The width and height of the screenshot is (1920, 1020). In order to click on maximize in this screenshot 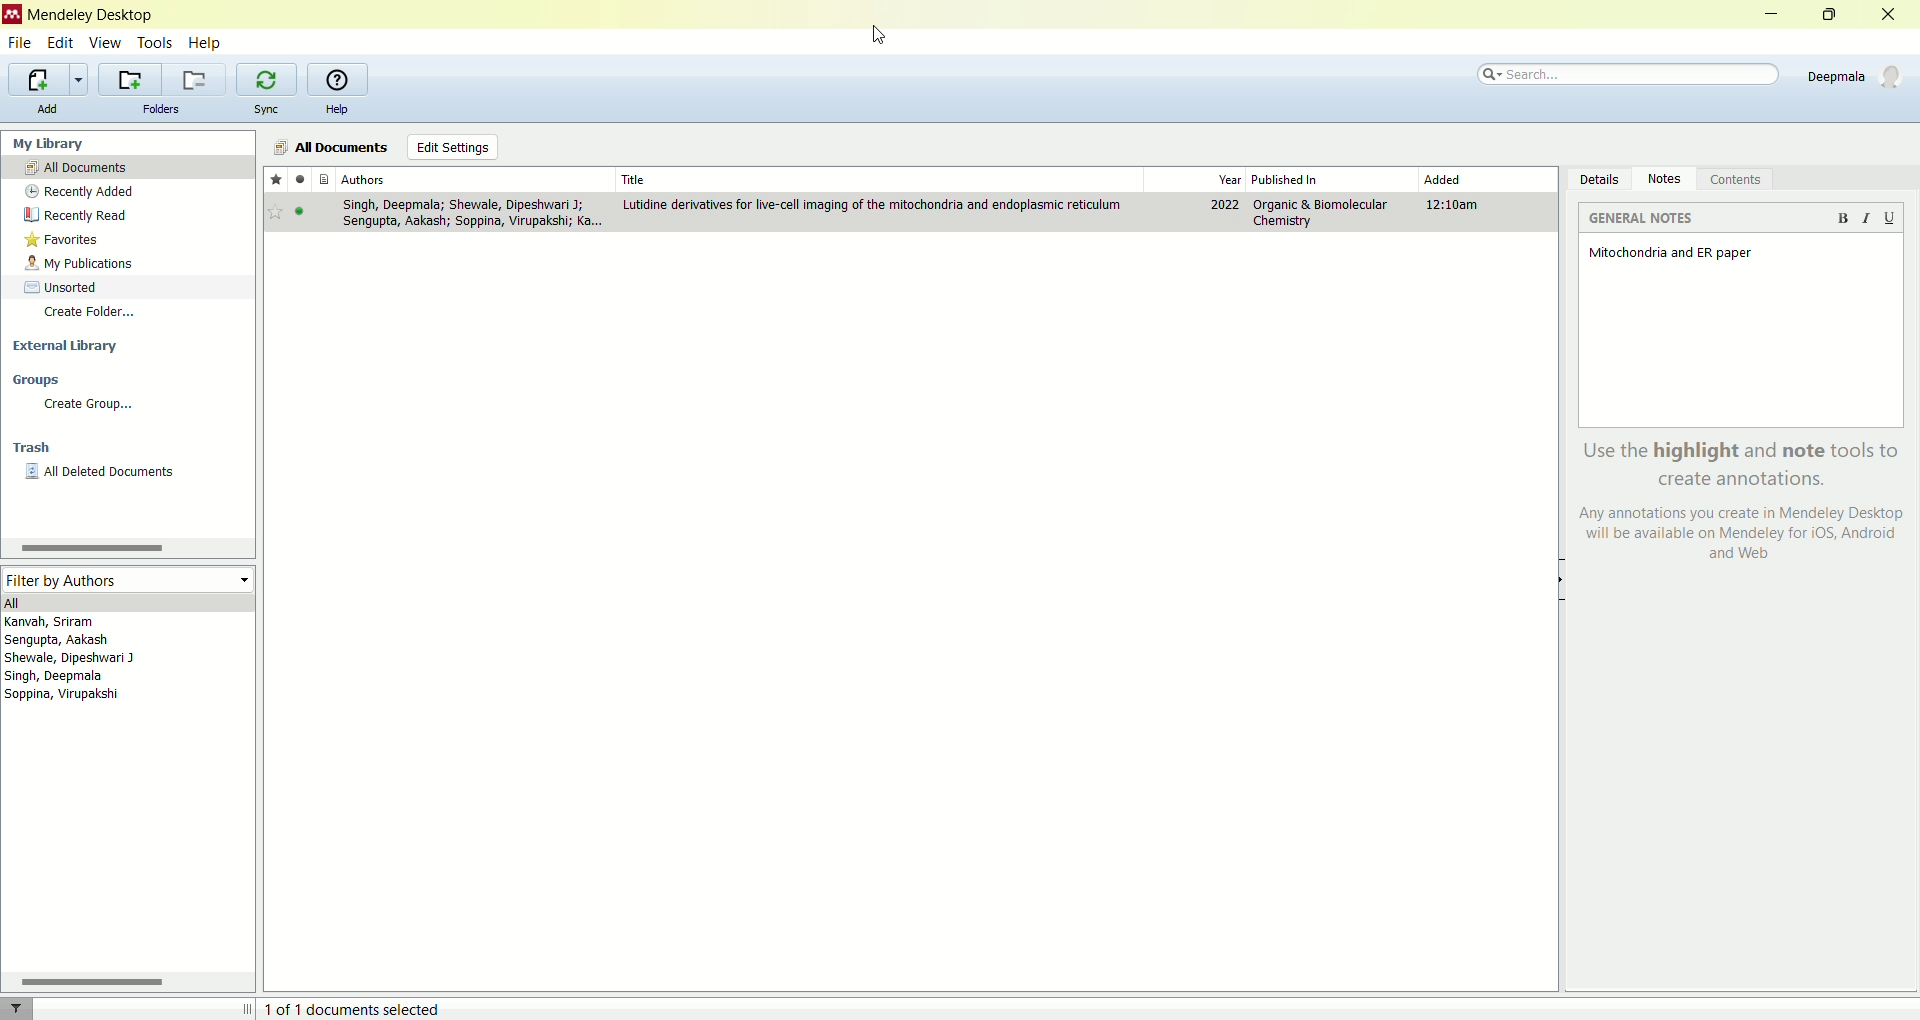, I will do `click(1831, 13)`.